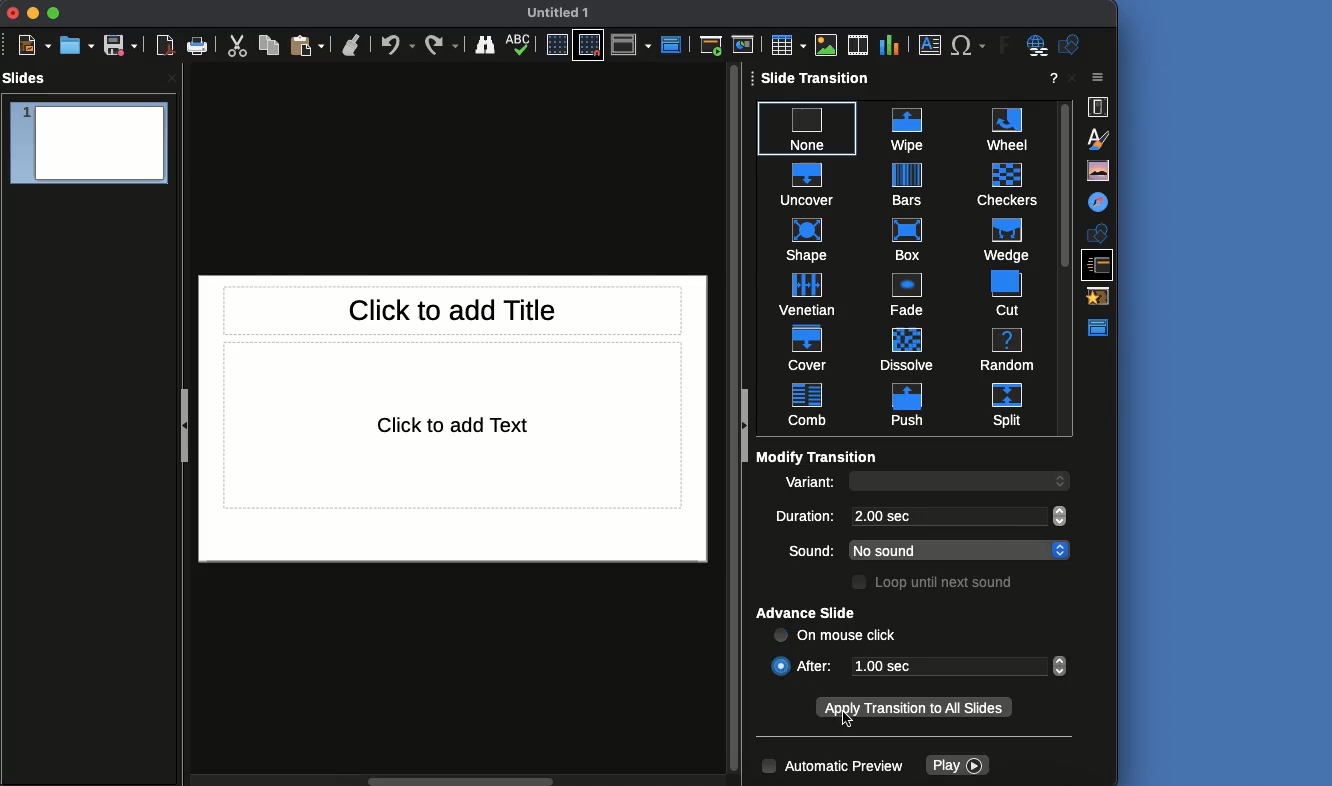 This screenshot has width=1332, height=786. Describe the element at coordinates (1099, 172) in the screenshot. I see `Gallery` at that location.